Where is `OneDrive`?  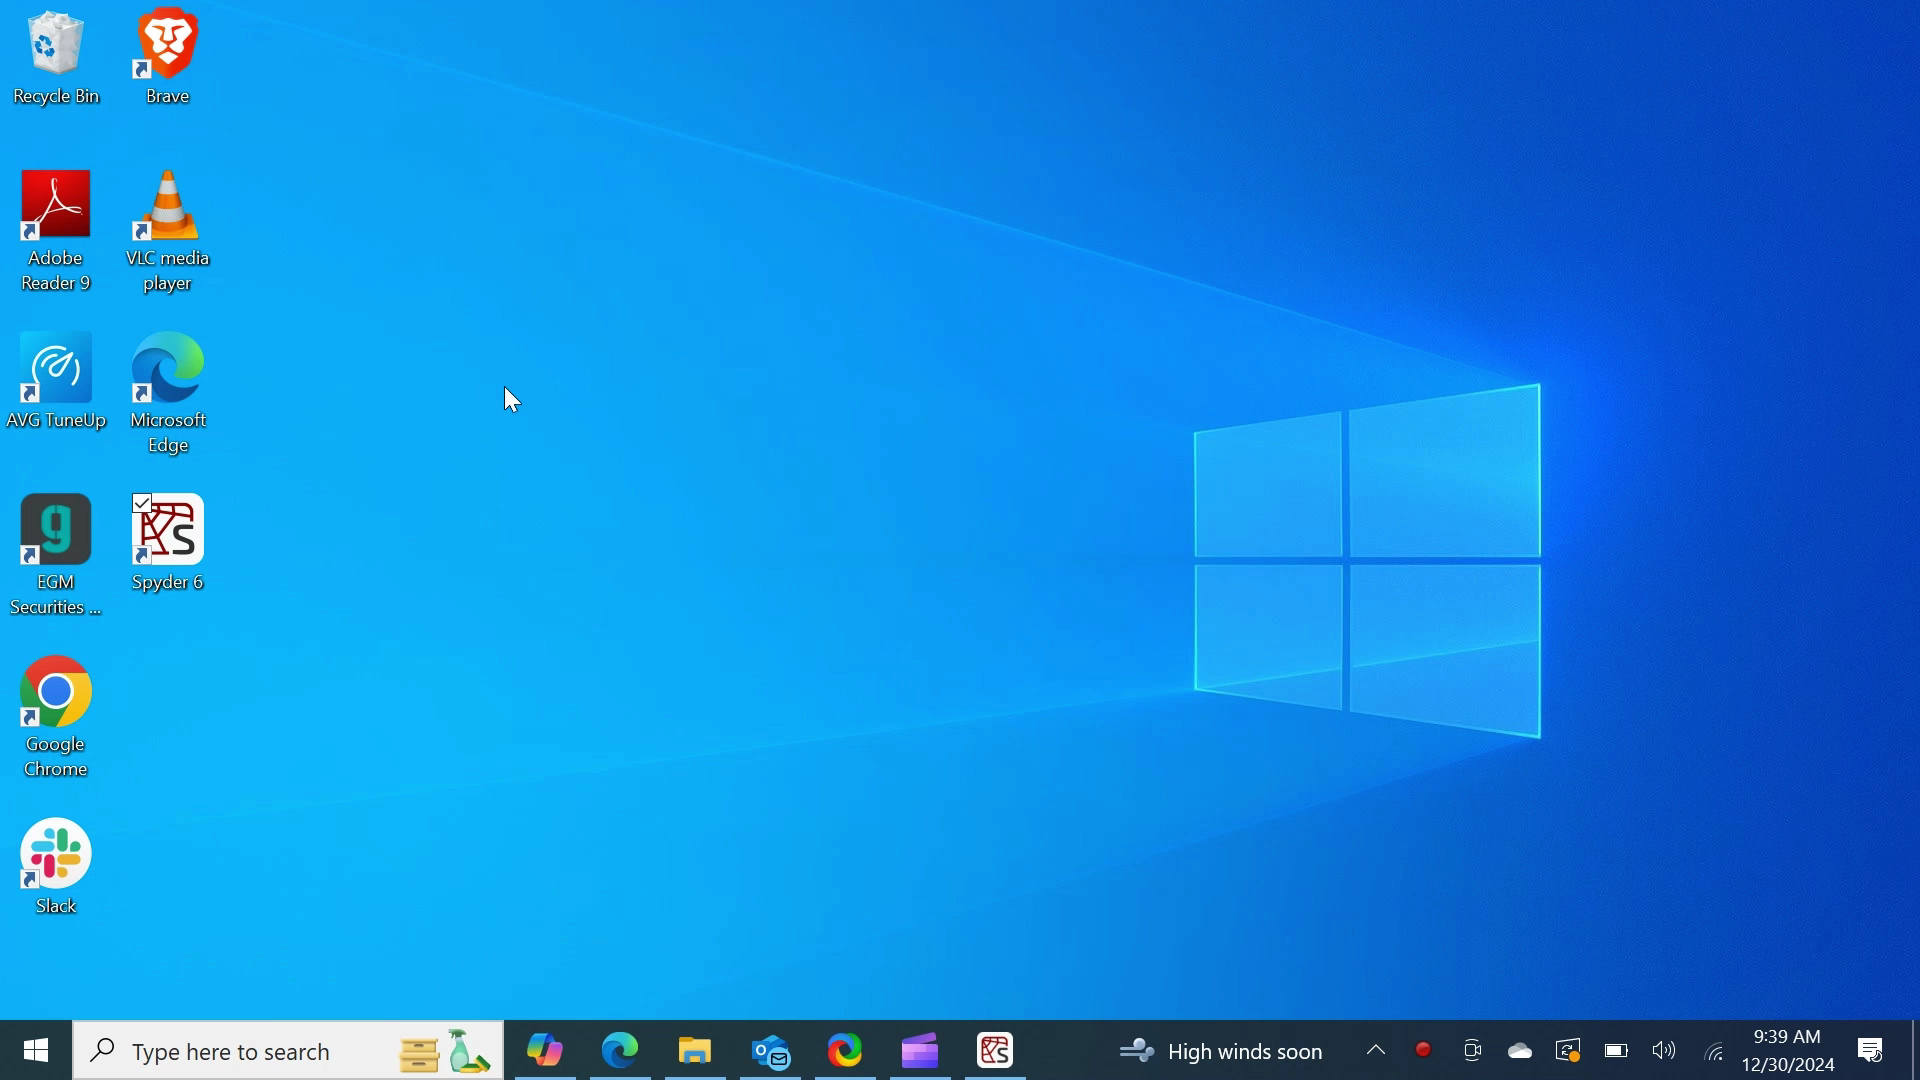
OneDrive is located at coordinates (1517, 1049).